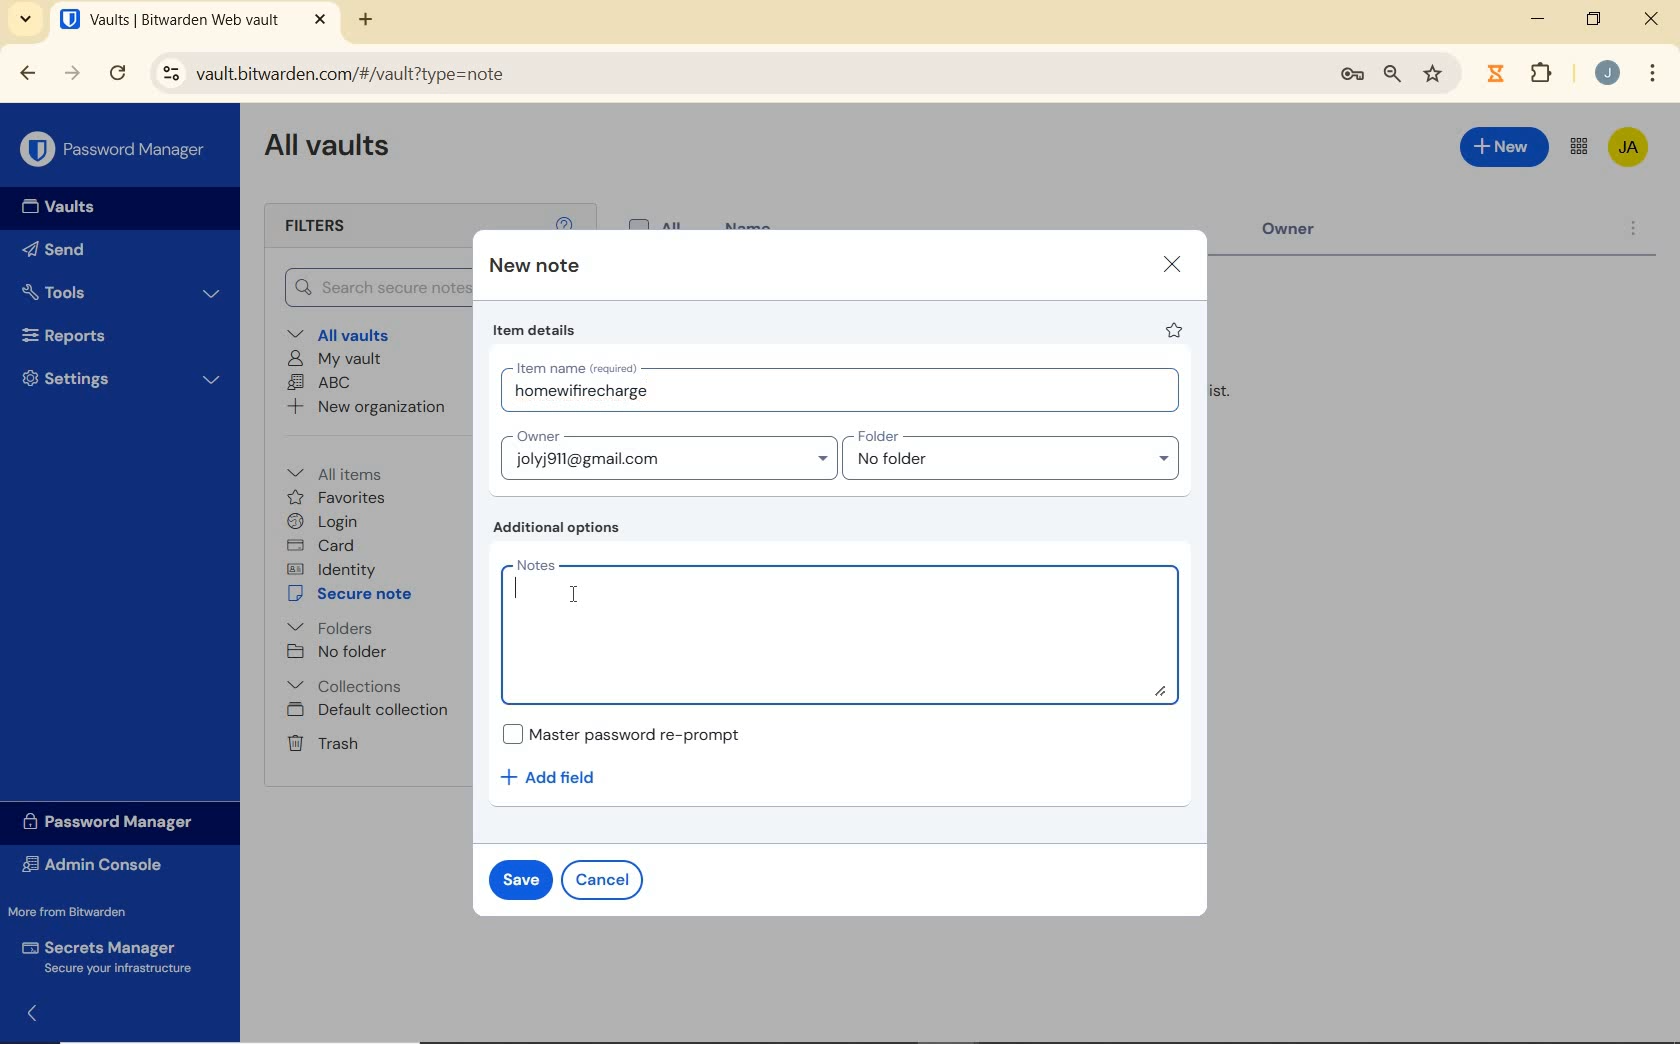 The width and height of the screenshot is (1680, 1044). I want to click on More from Bitwarden, so click(81, 911).